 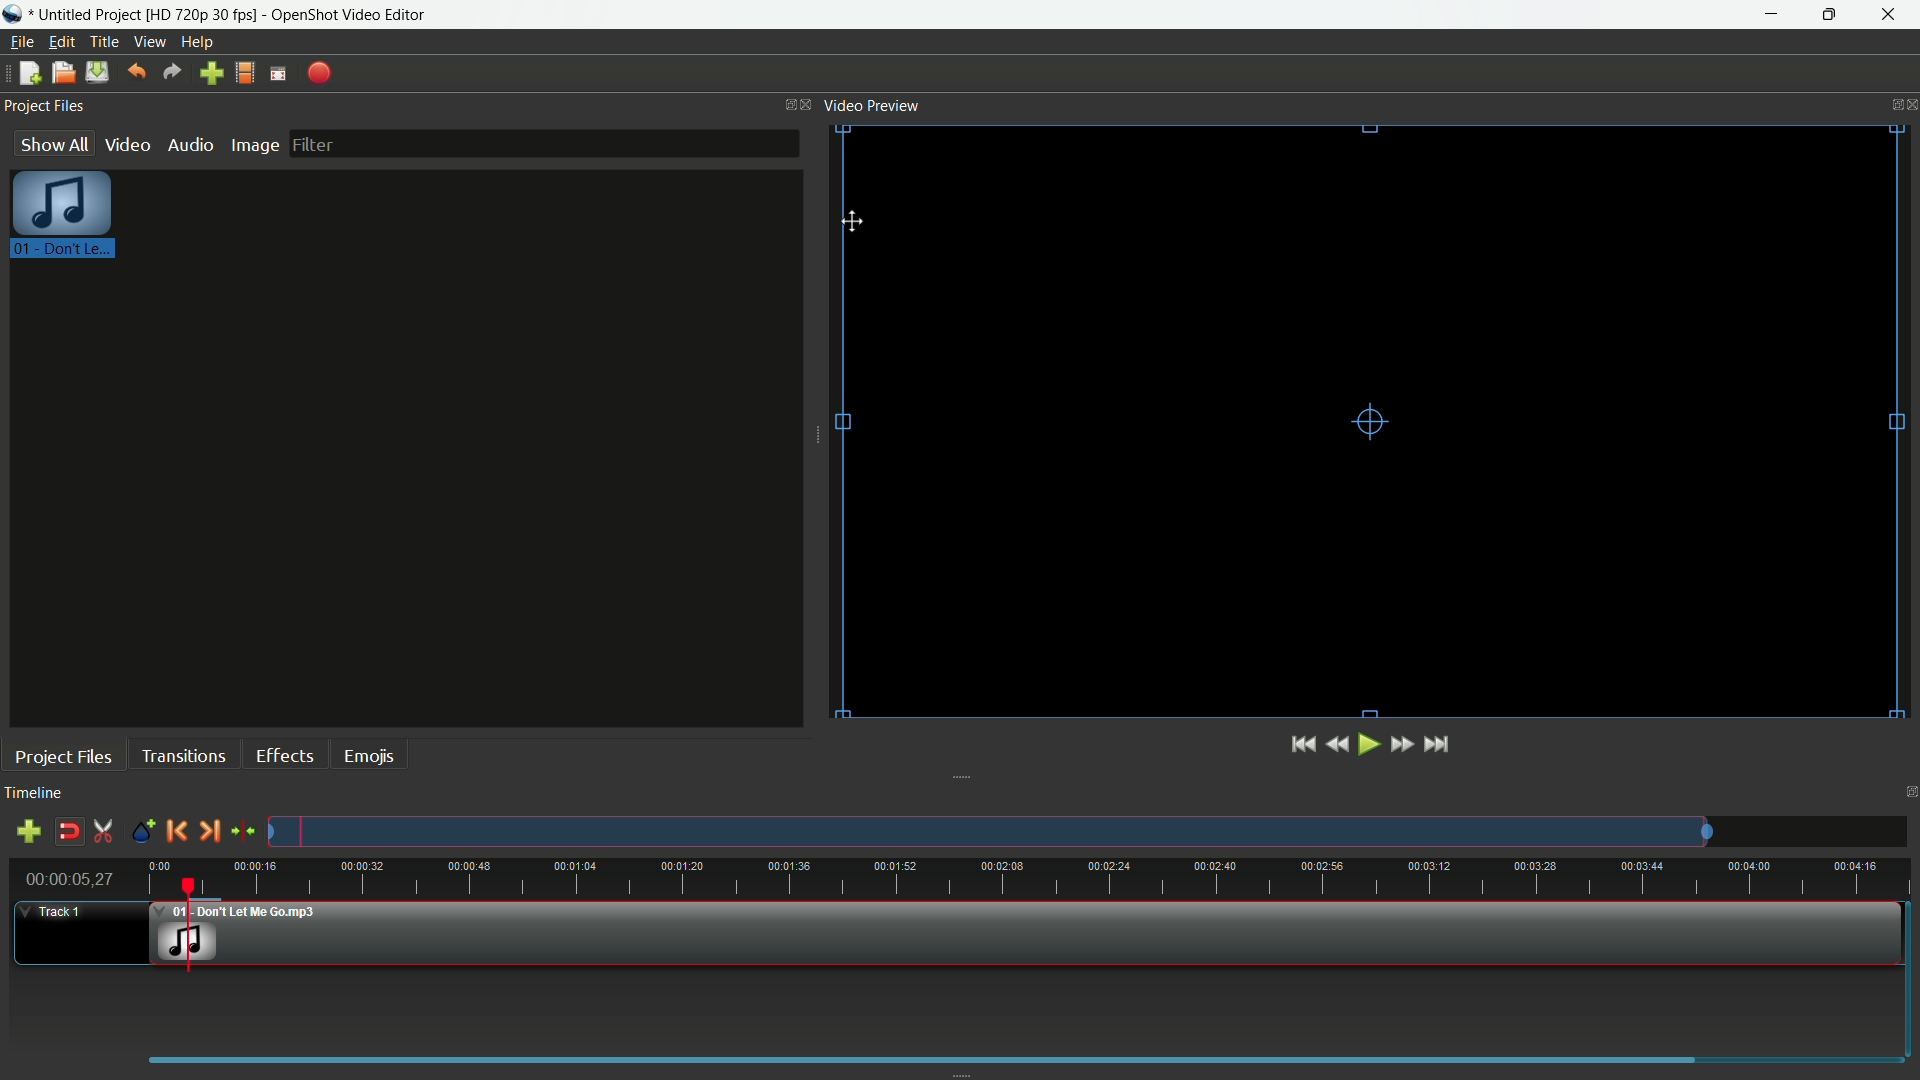 I want to click on image, so click(x=255, y=145).